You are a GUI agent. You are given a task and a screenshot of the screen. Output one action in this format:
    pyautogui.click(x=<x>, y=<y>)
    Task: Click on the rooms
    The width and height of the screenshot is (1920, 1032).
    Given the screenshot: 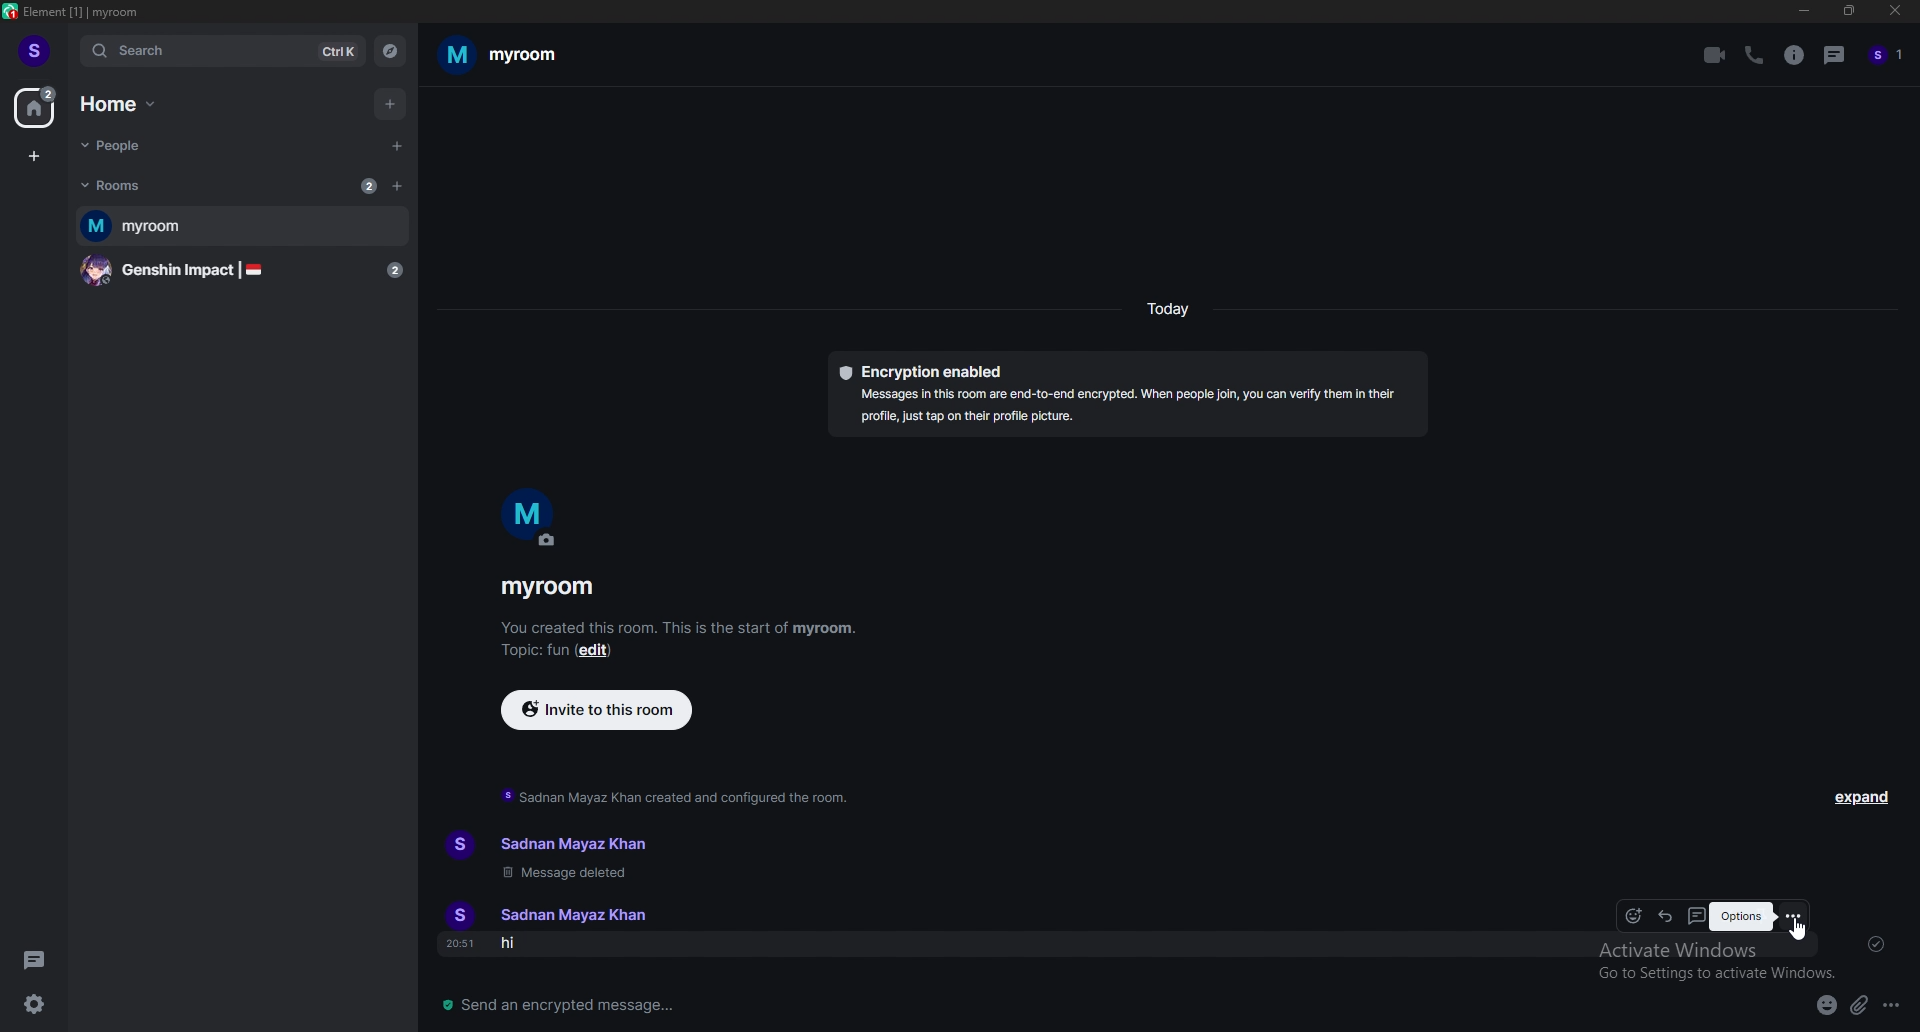 What is the action you would take?
    pyautogui.click(x=123, y=185)
    